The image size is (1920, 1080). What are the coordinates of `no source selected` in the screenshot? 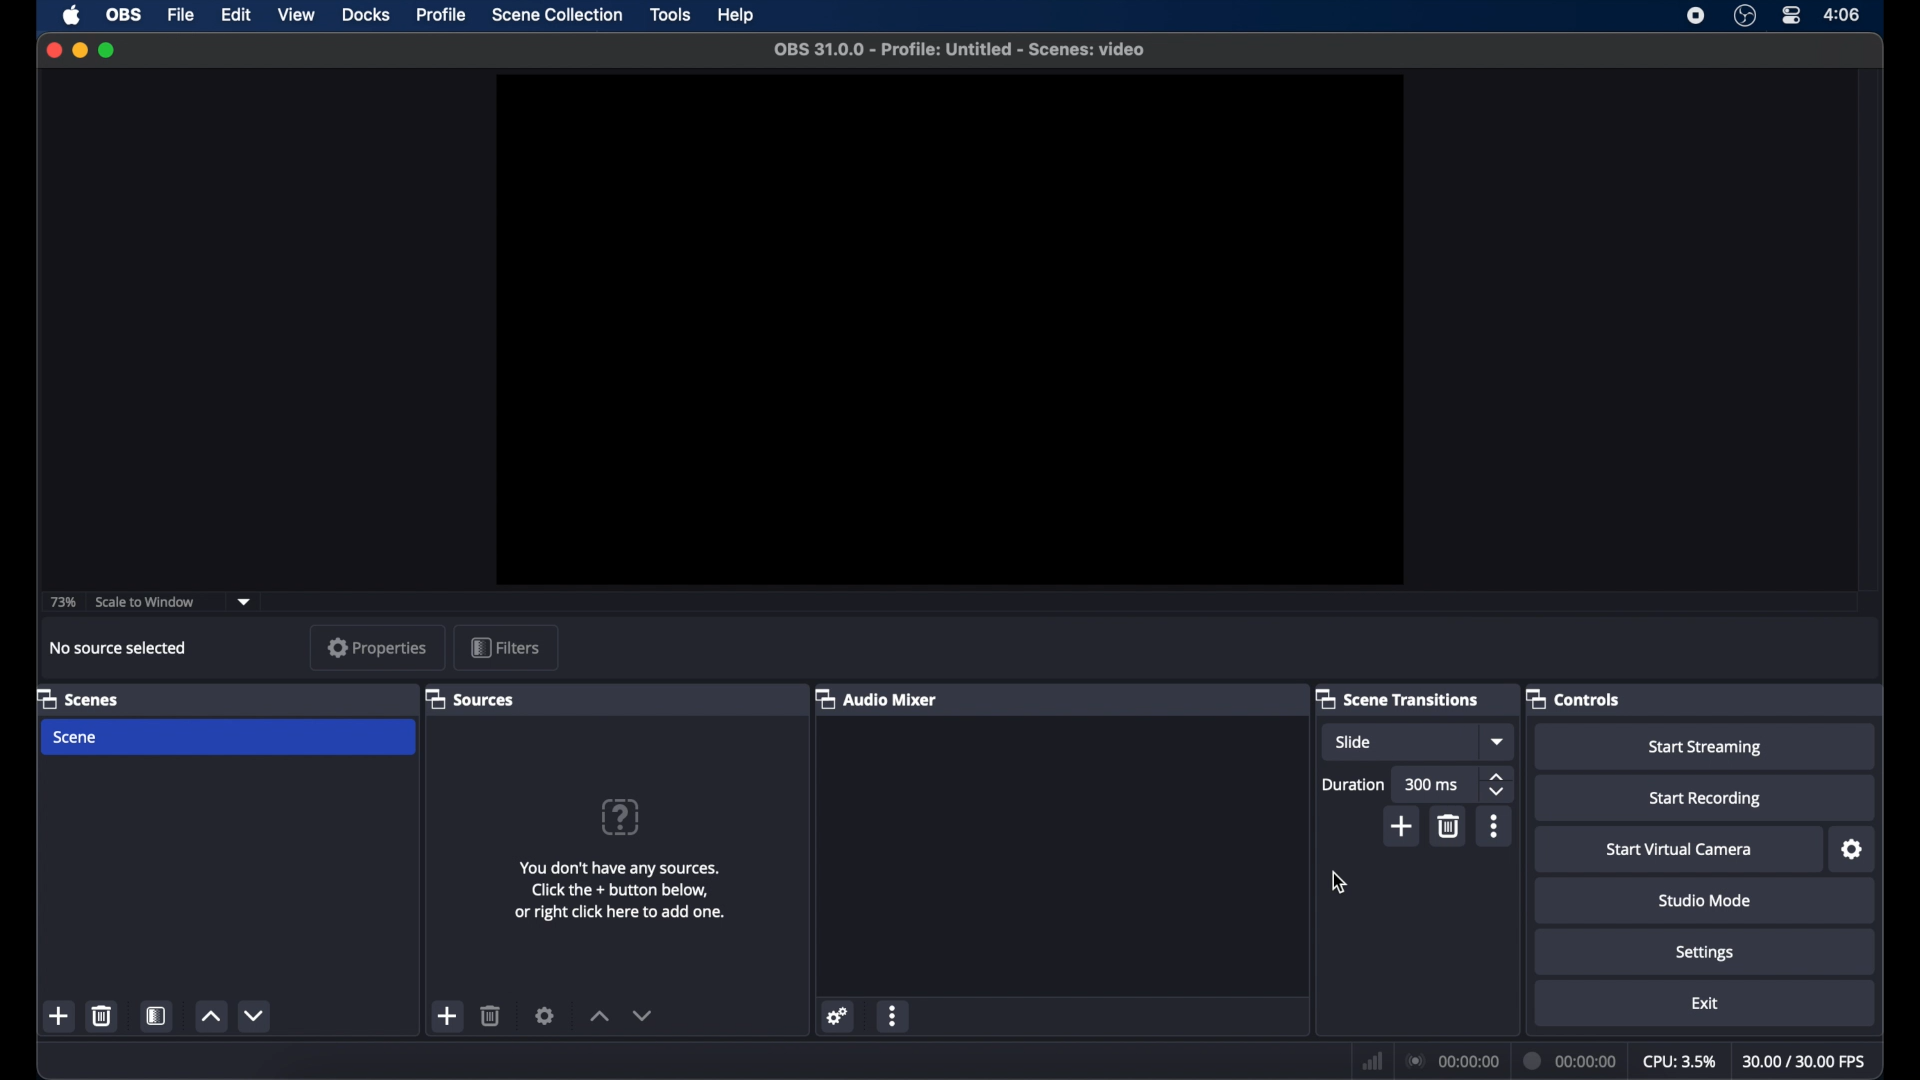 It's located at (119, 648).